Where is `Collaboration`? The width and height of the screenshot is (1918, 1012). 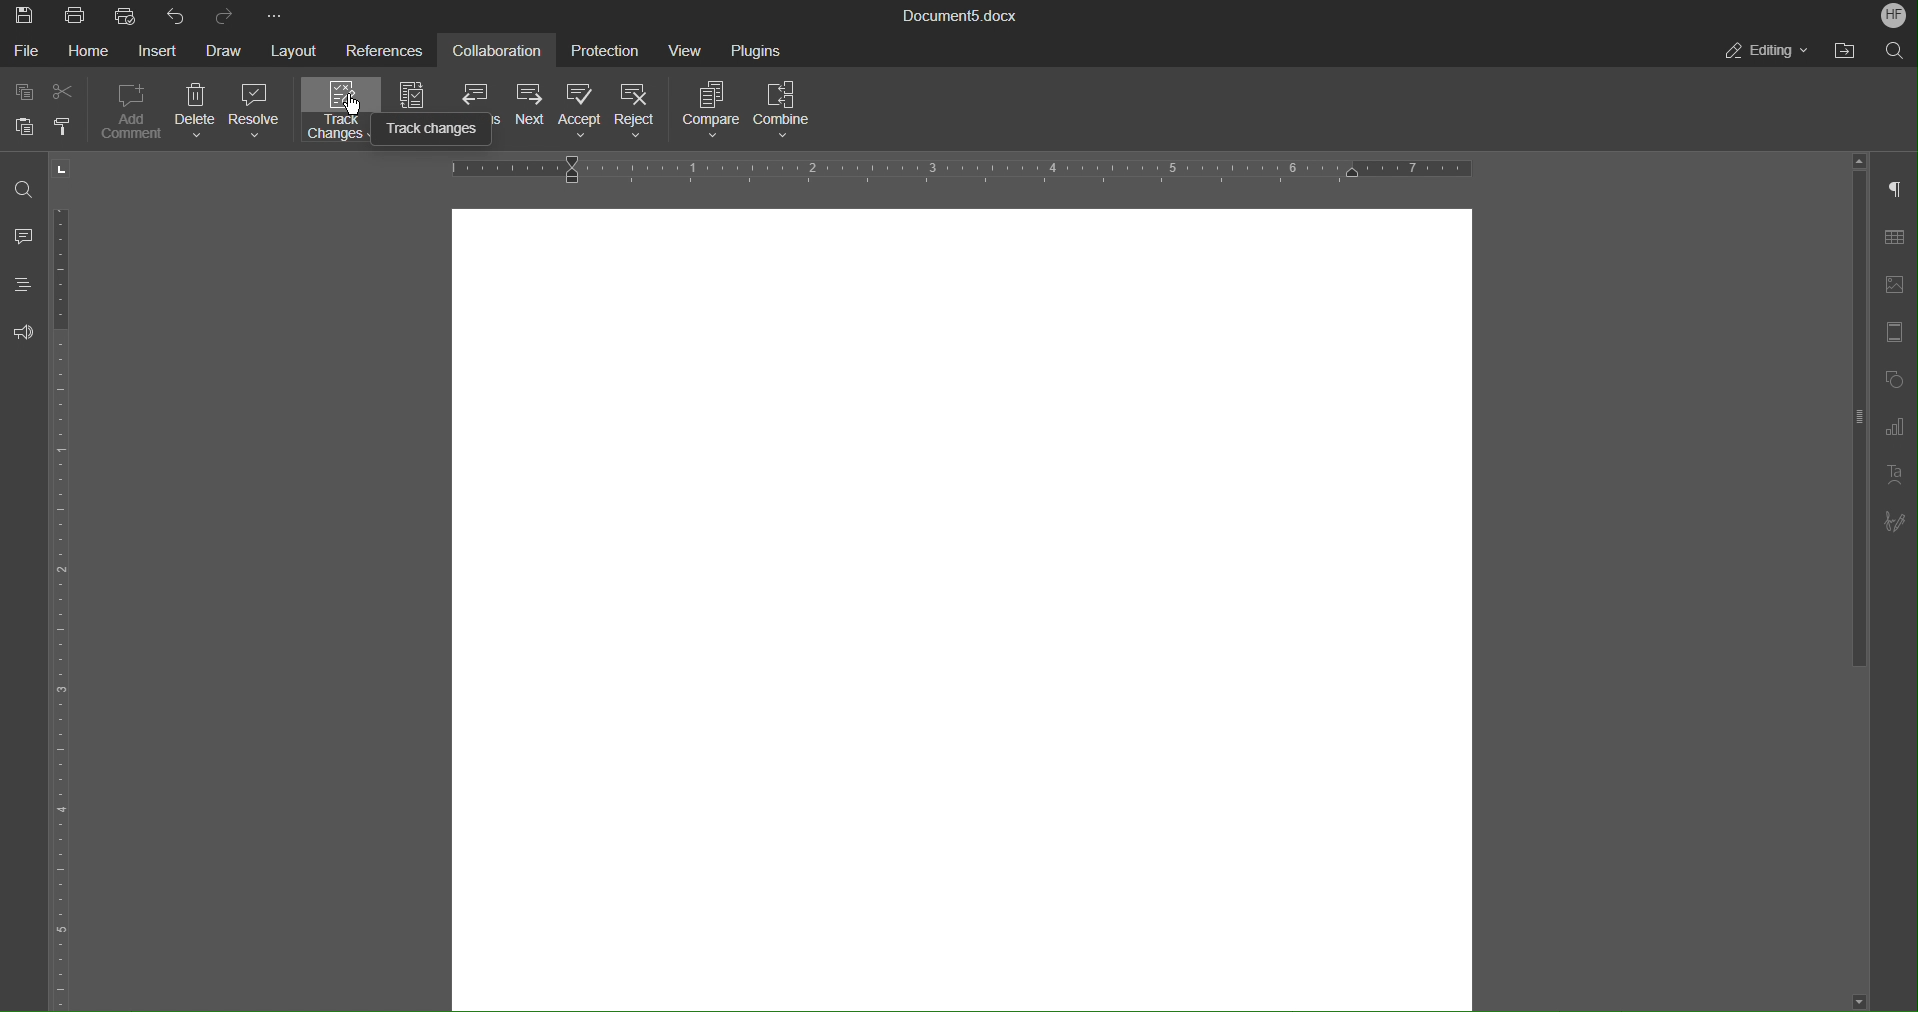
Collaboration is located at coordinates (505, 51).